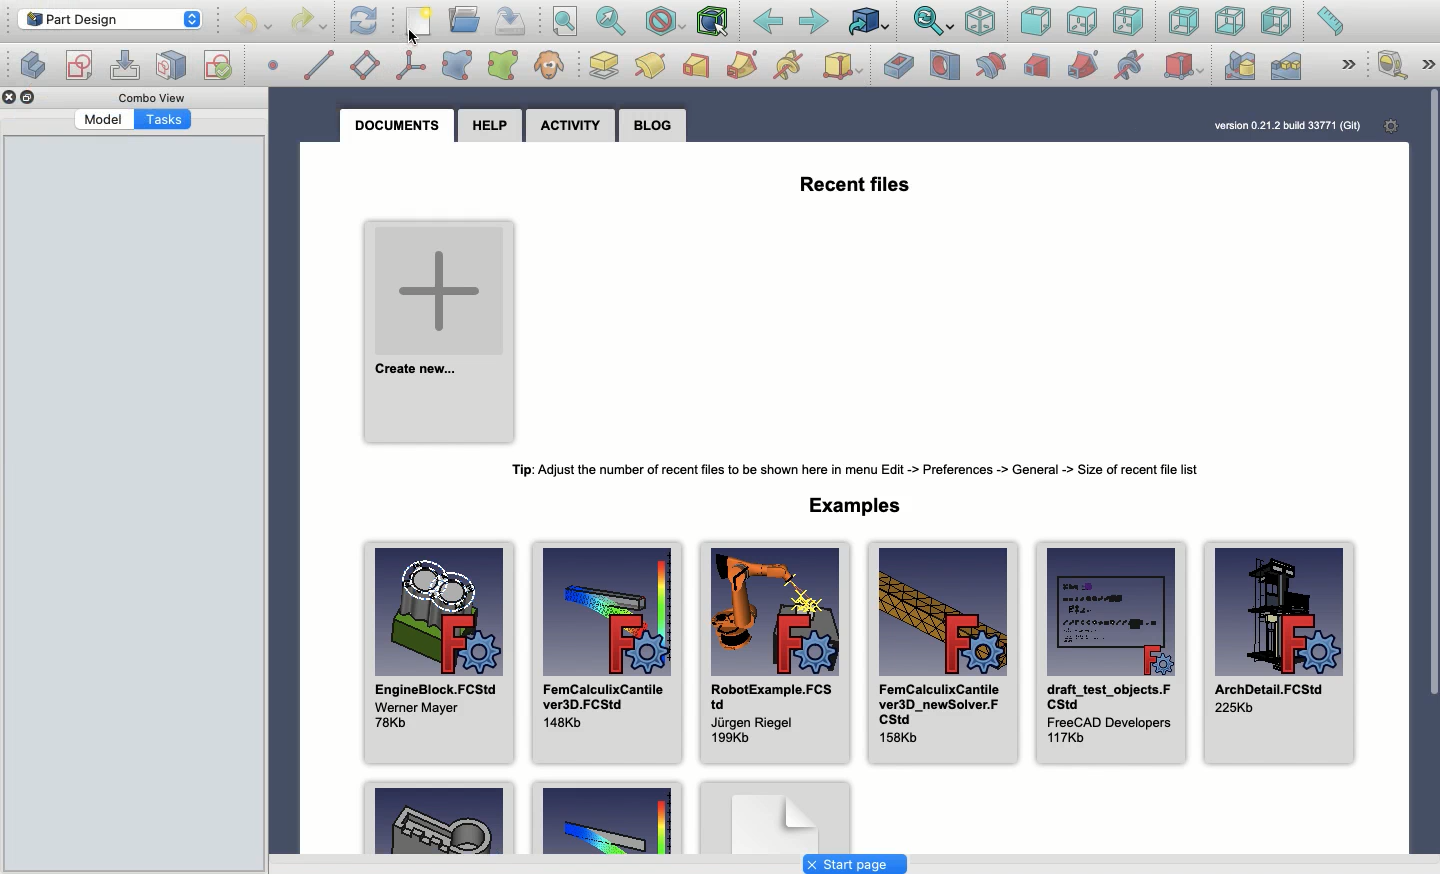  I want to click on Start page, so click(854, 865).